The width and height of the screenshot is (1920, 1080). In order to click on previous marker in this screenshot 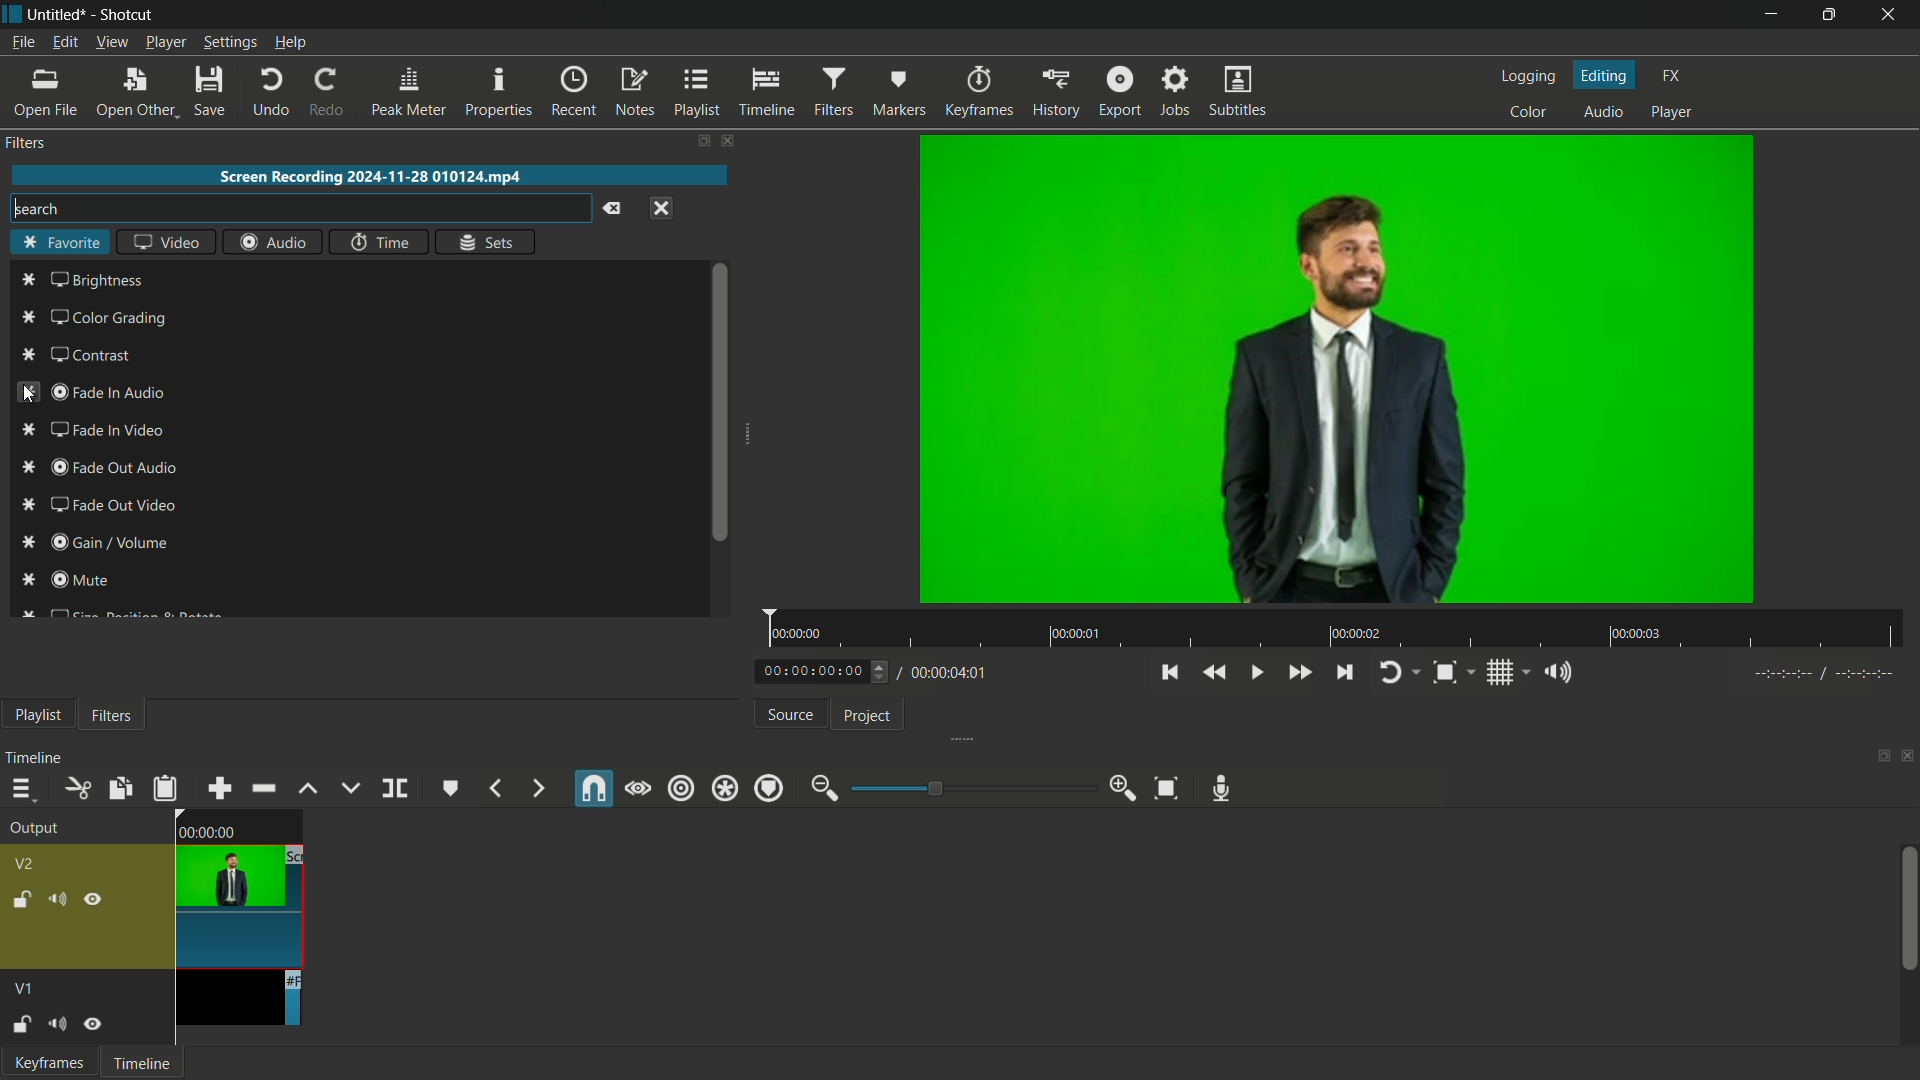, I will do `click(495, 789)`.